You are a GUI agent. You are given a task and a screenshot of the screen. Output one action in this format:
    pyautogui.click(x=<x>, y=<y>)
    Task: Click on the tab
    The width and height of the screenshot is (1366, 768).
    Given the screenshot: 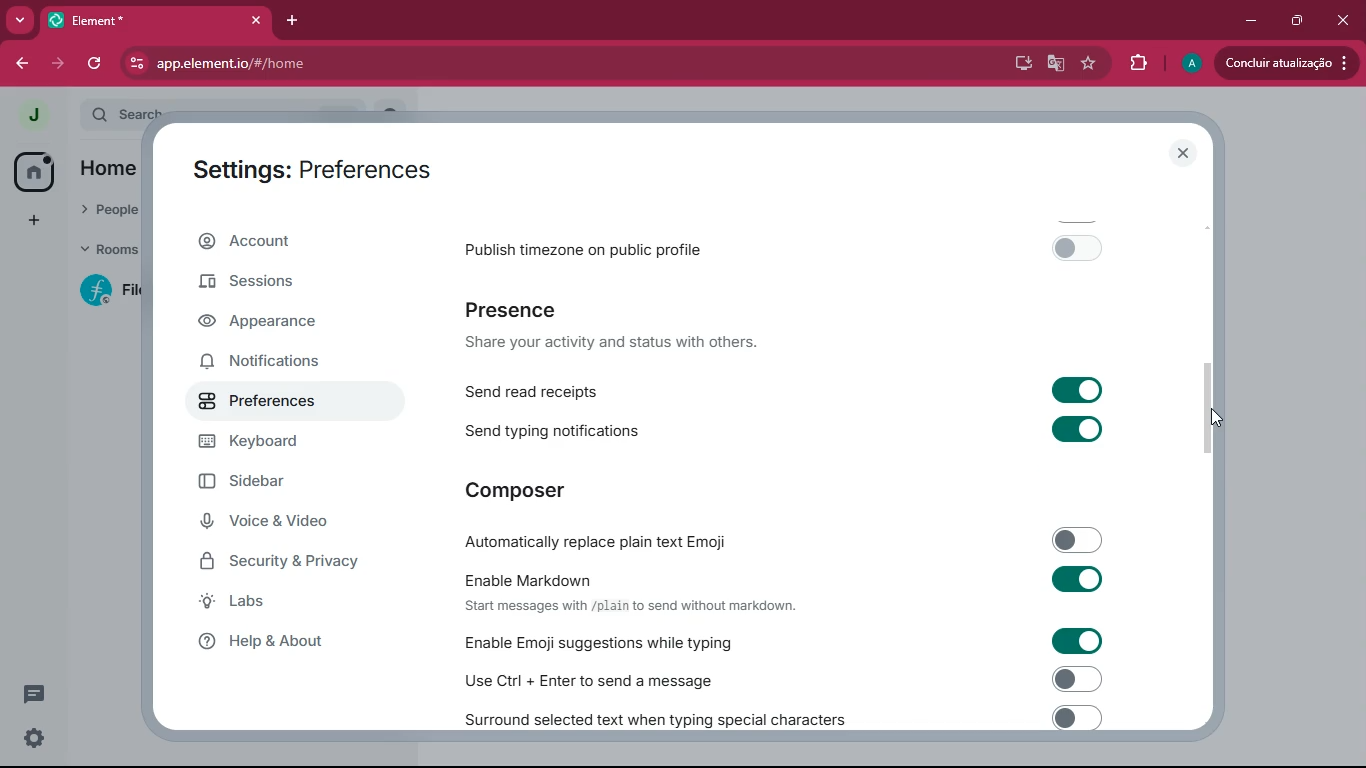 What is the action you would take?
    pyautogui.click(x=157, y=20)
    